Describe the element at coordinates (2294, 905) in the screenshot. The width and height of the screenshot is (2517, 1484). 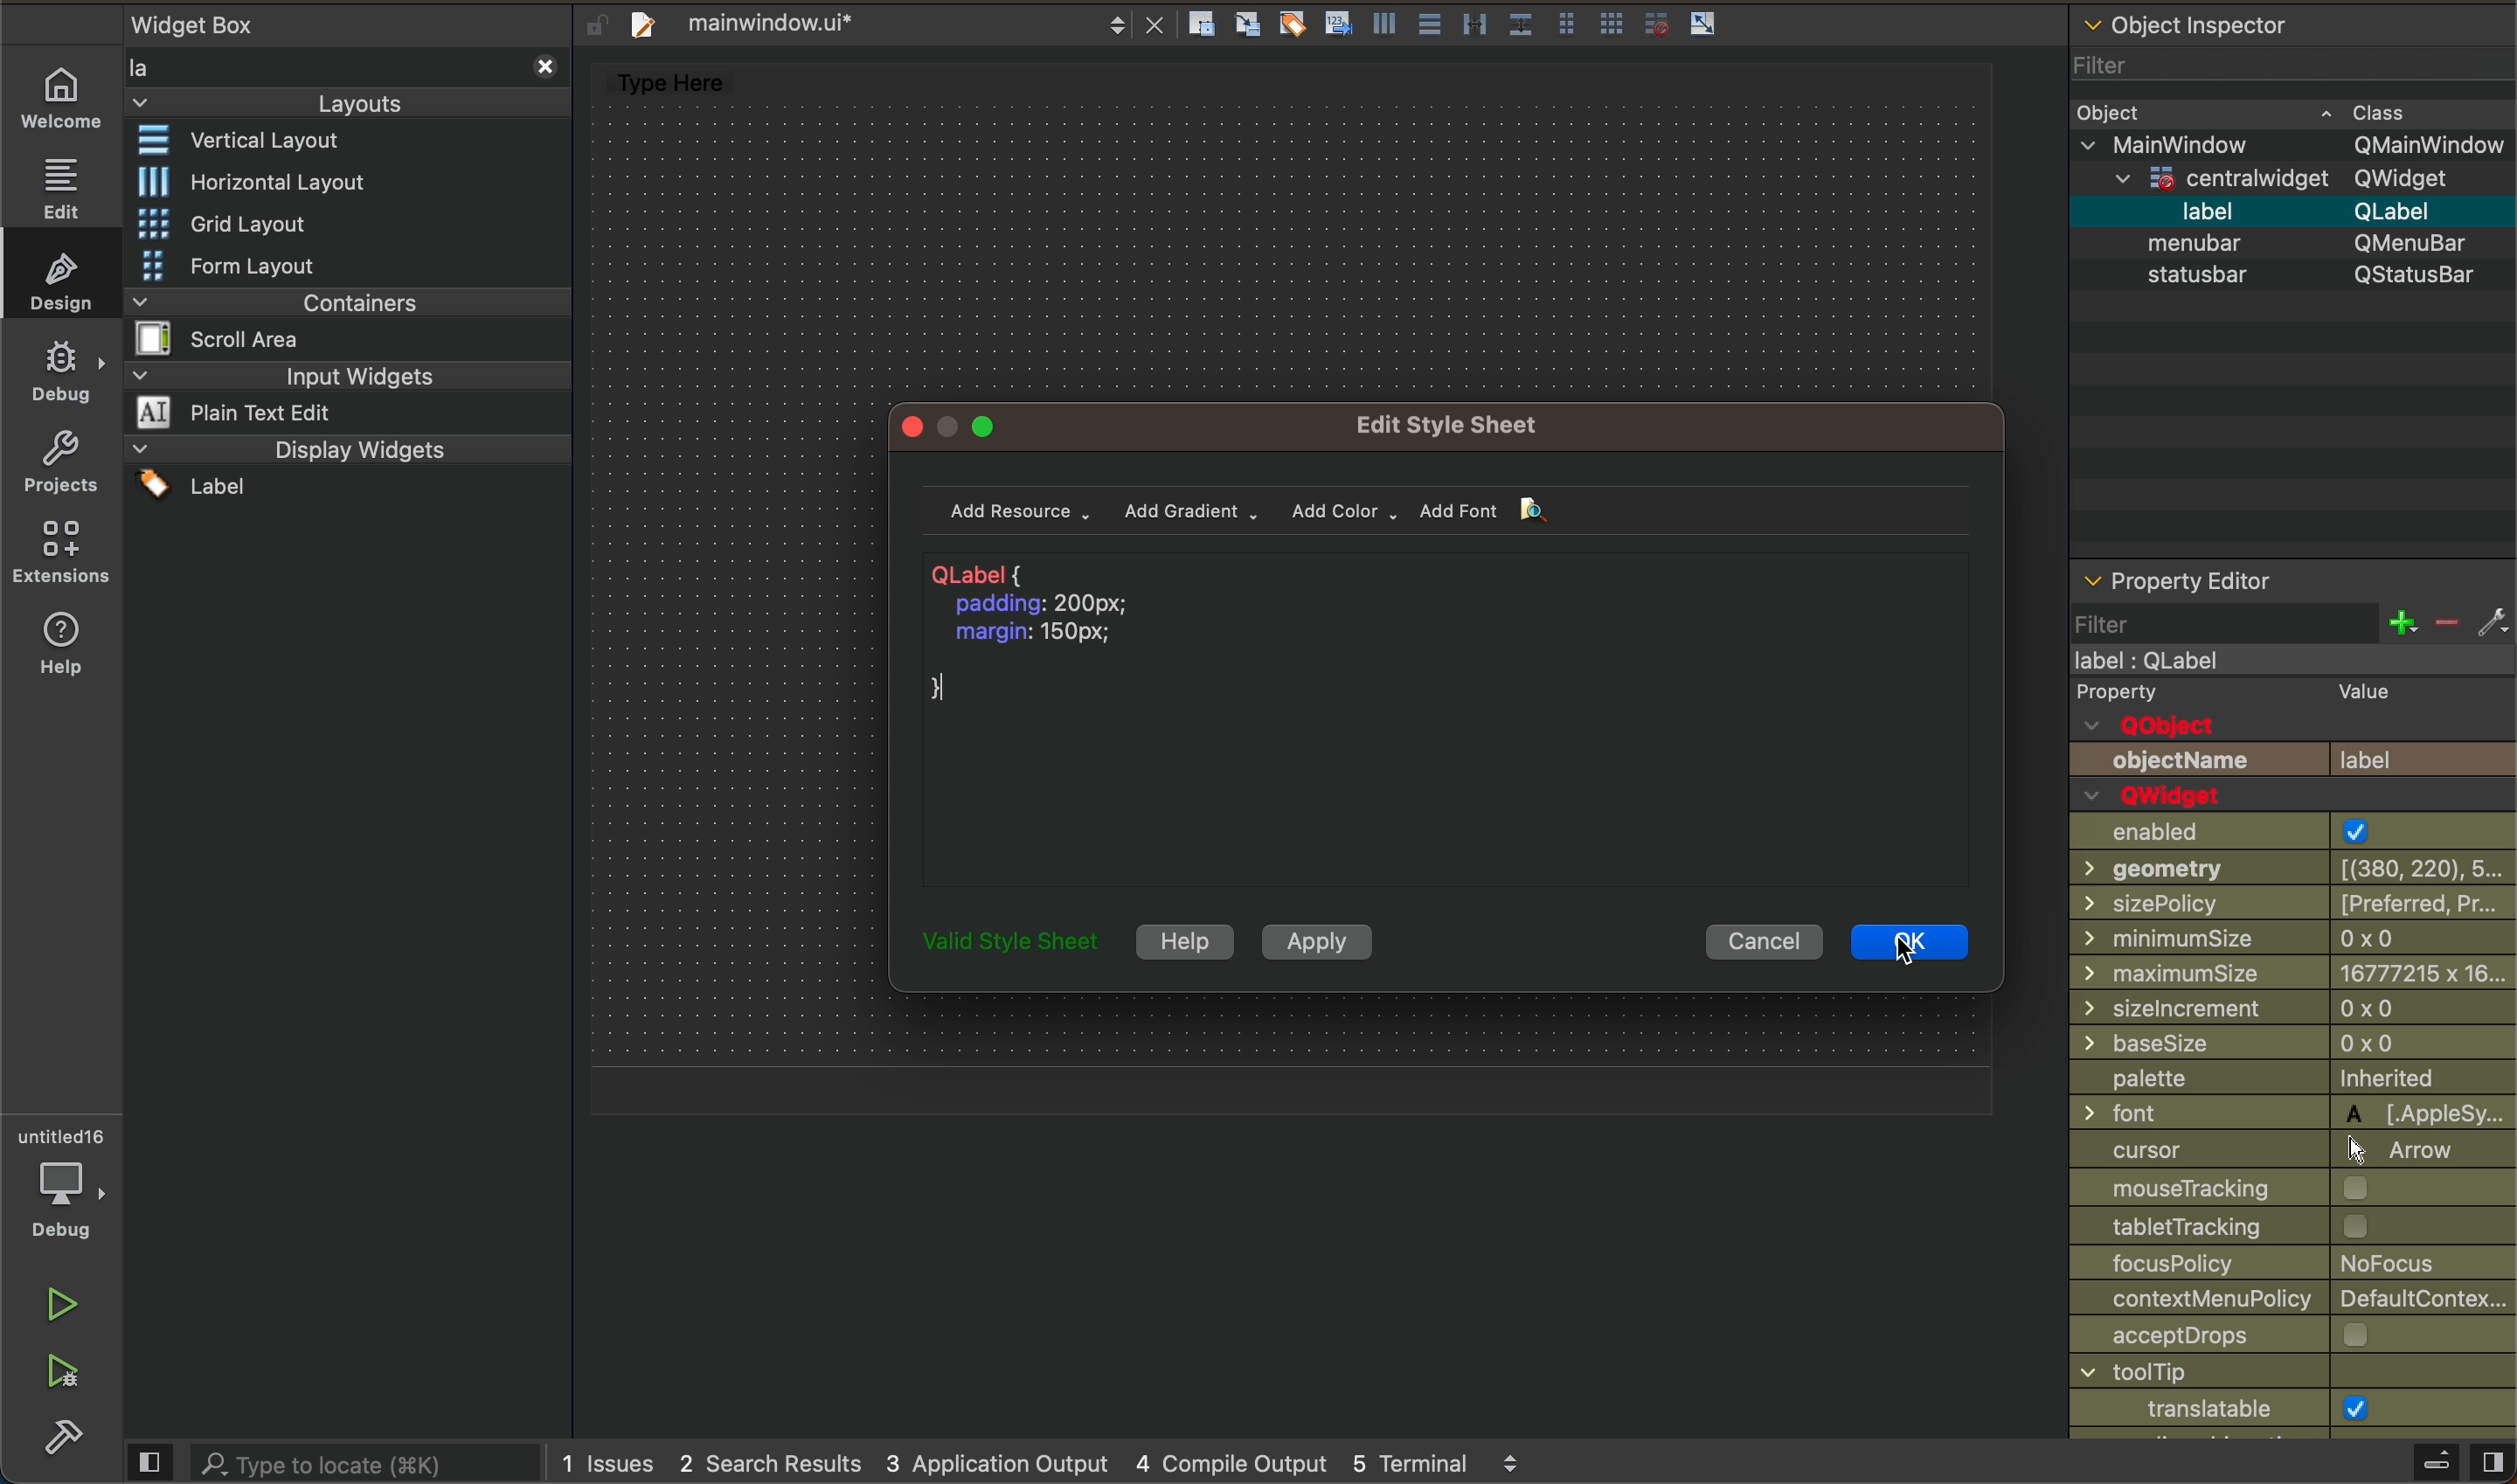
I see `size policy` at that location.